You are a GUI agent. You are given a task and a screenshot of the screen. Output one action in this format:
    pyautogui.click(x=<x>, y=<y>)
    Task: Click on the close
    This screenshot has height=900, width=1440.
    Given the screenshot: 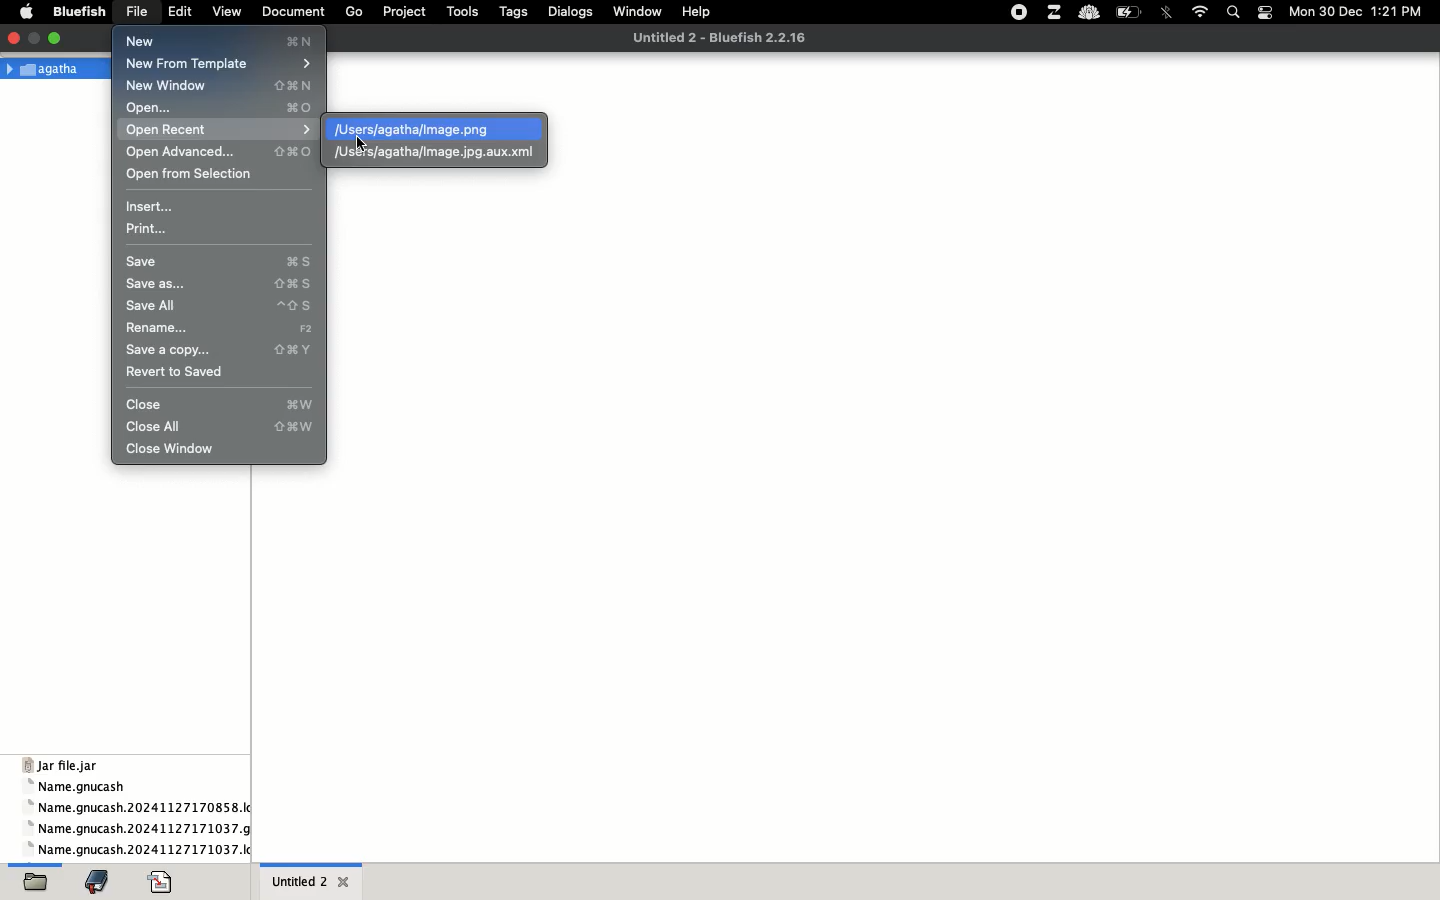 What is the action you would take?
    pyautogui.click(x=345, y=882)
    